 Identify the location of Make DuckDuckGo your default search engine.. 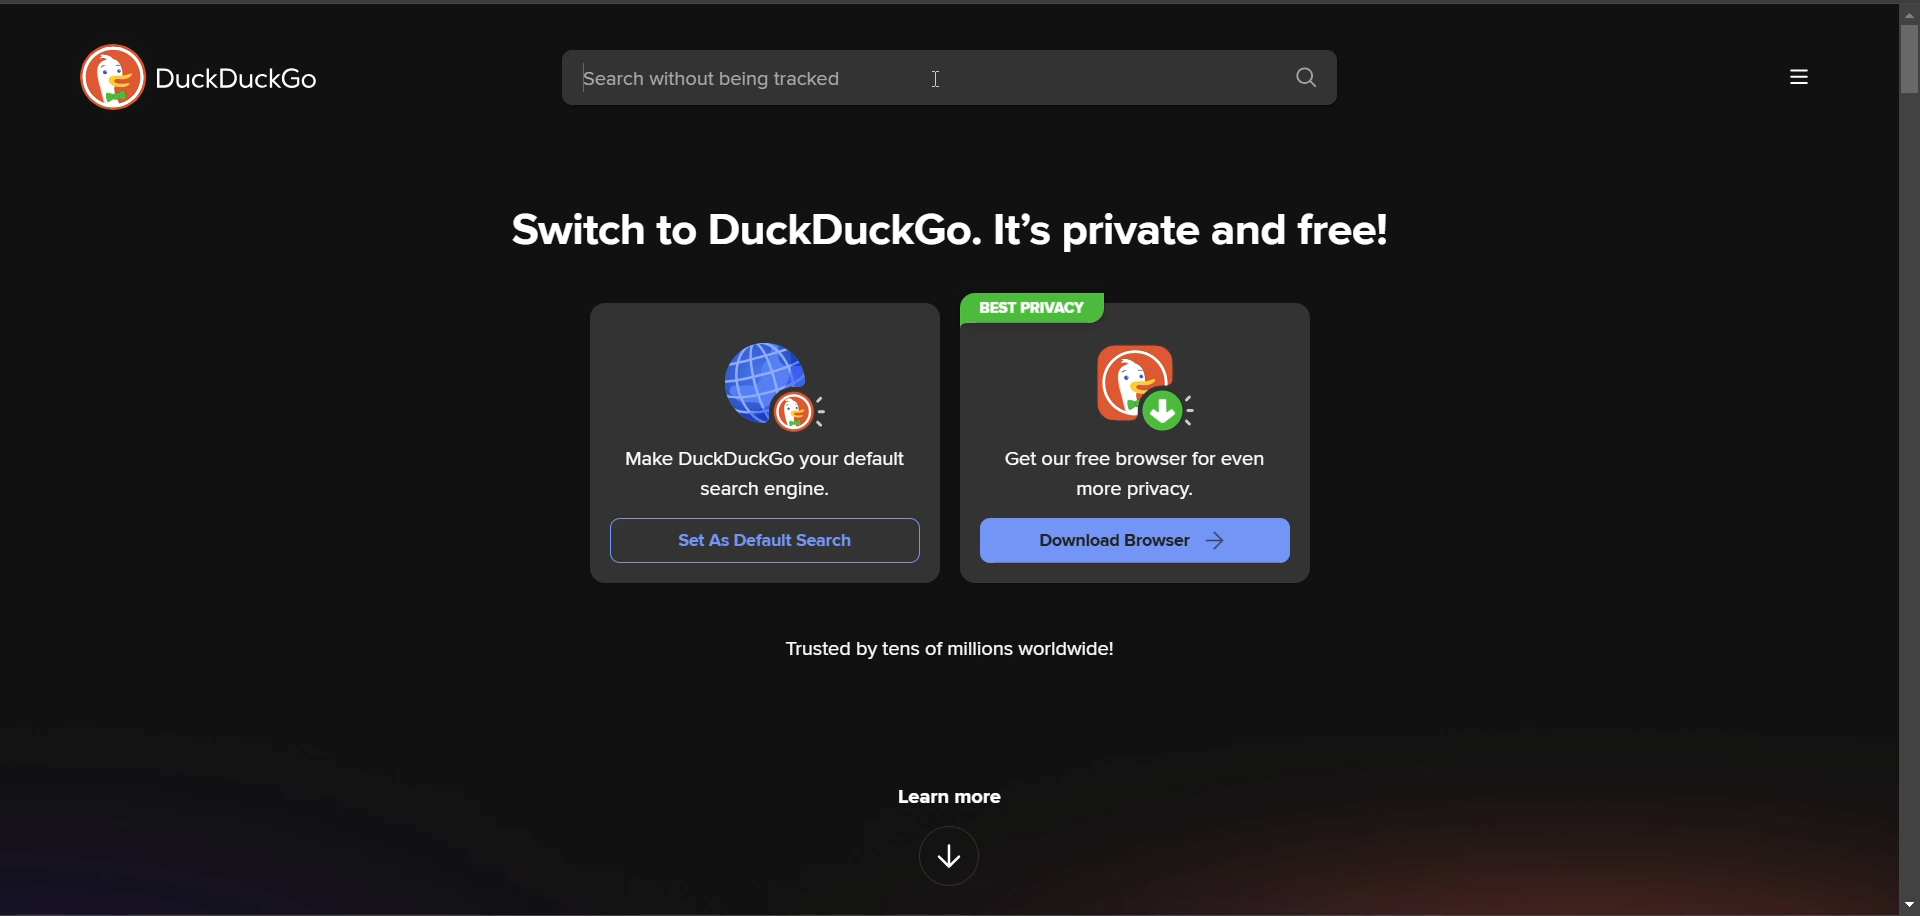
(763, 476).